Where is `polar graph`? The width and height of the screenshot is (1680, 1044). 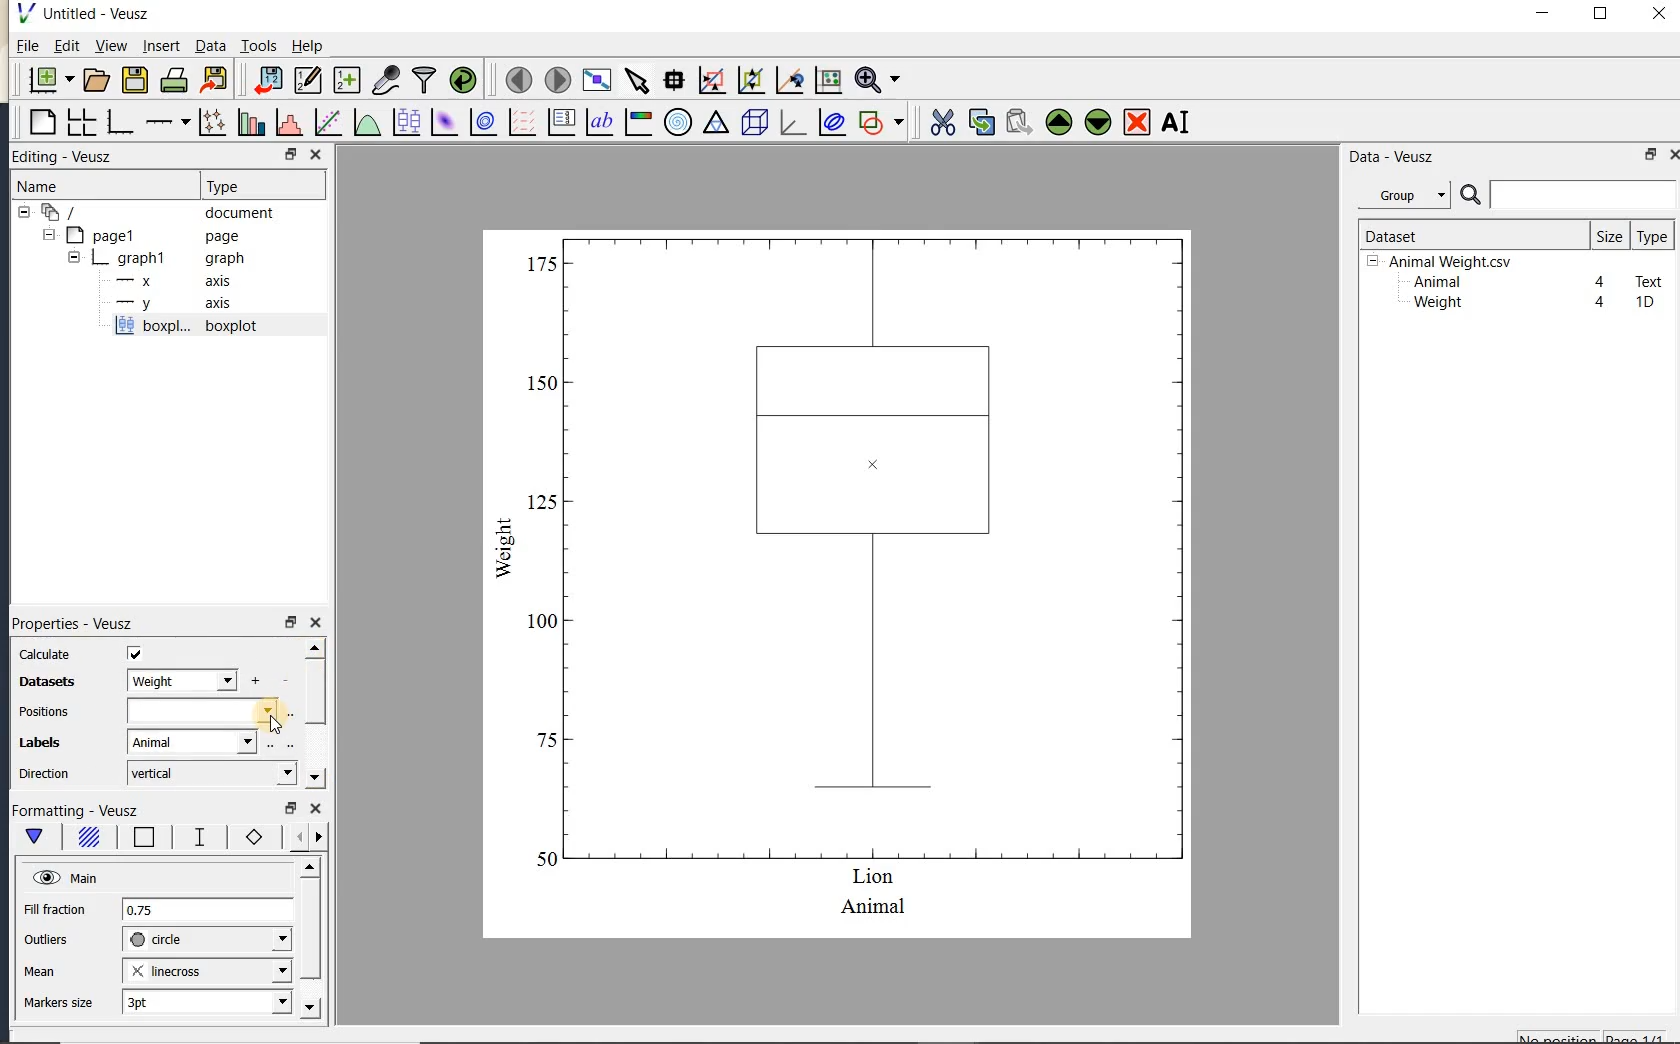 polar graph is located at coordinates (677, 122).